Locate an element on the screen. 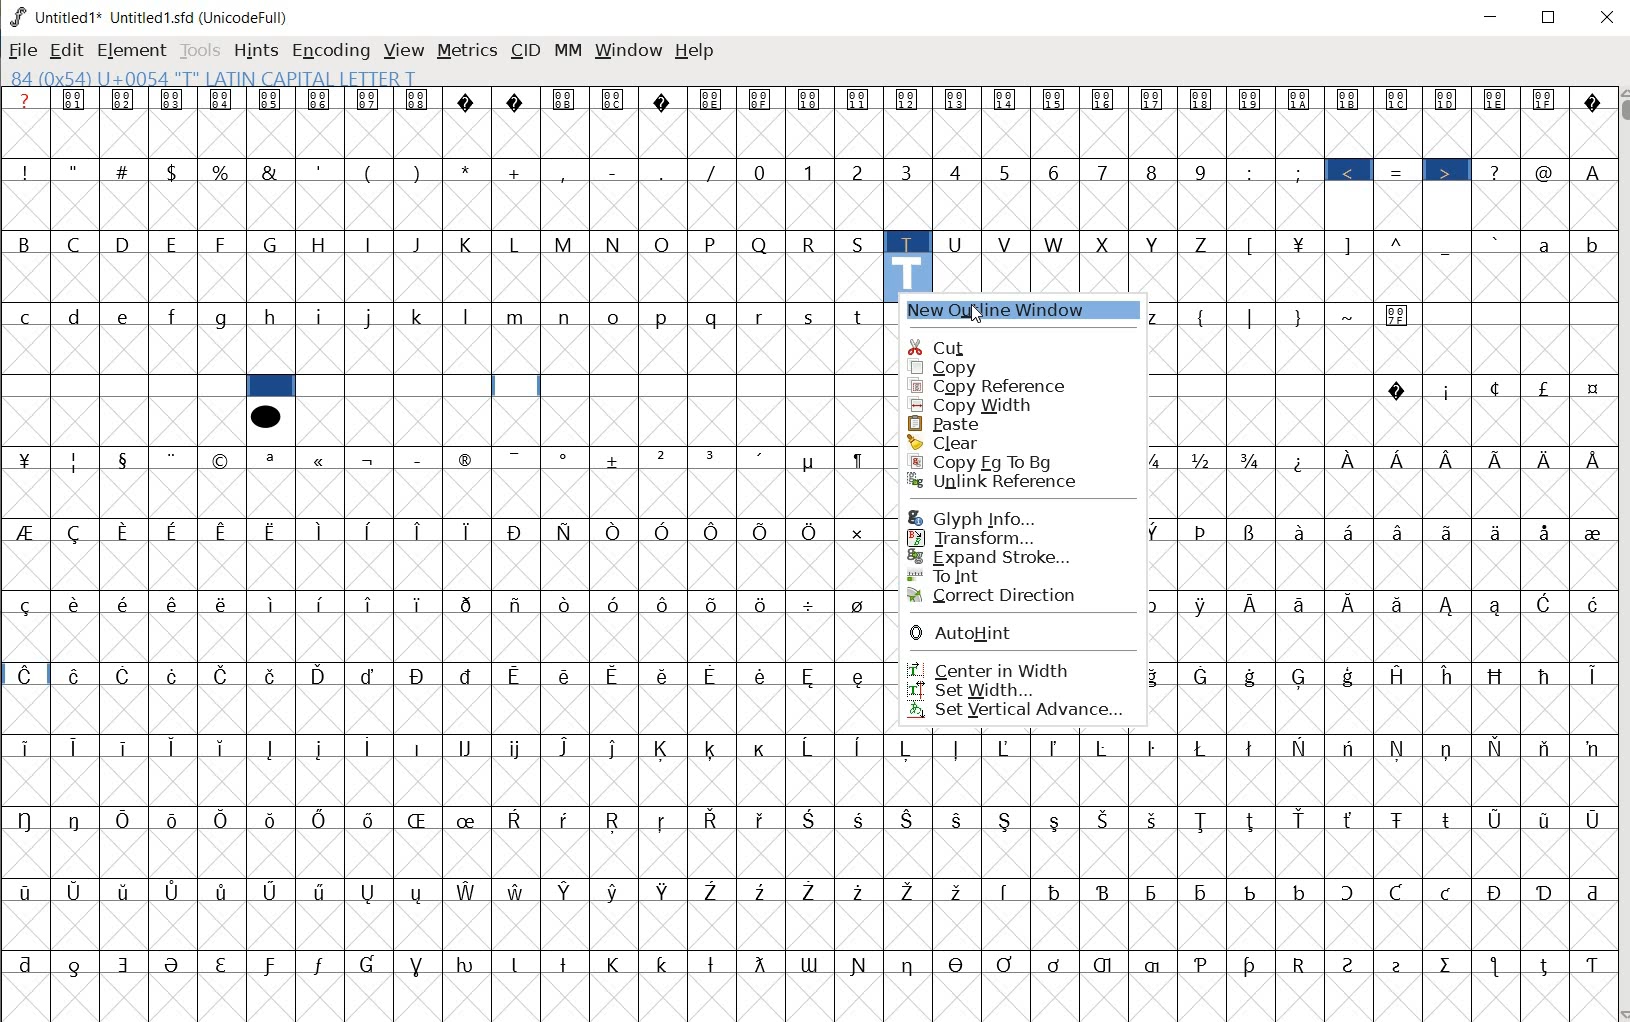 This screenshot has width=1630, height=1022. T is located at coordinates (908, 241).